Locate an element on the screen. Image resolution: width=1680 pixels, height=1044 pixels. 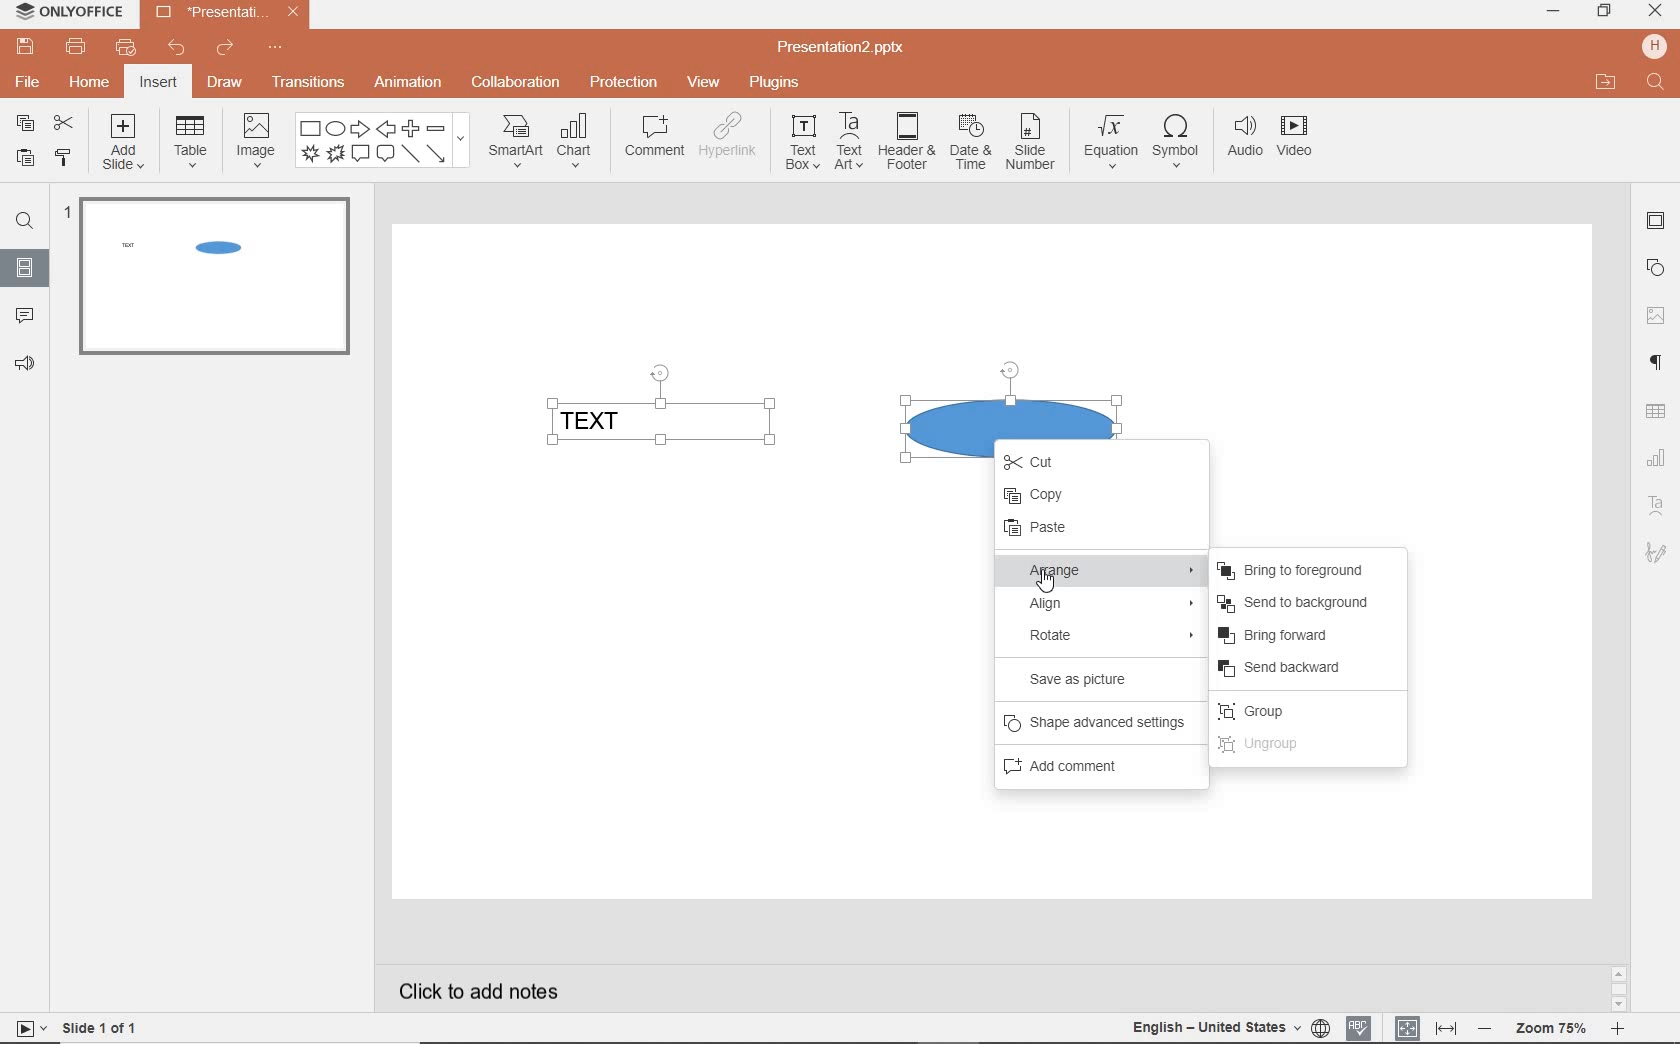
ZOOM is located at coordinates (1550, 1031).